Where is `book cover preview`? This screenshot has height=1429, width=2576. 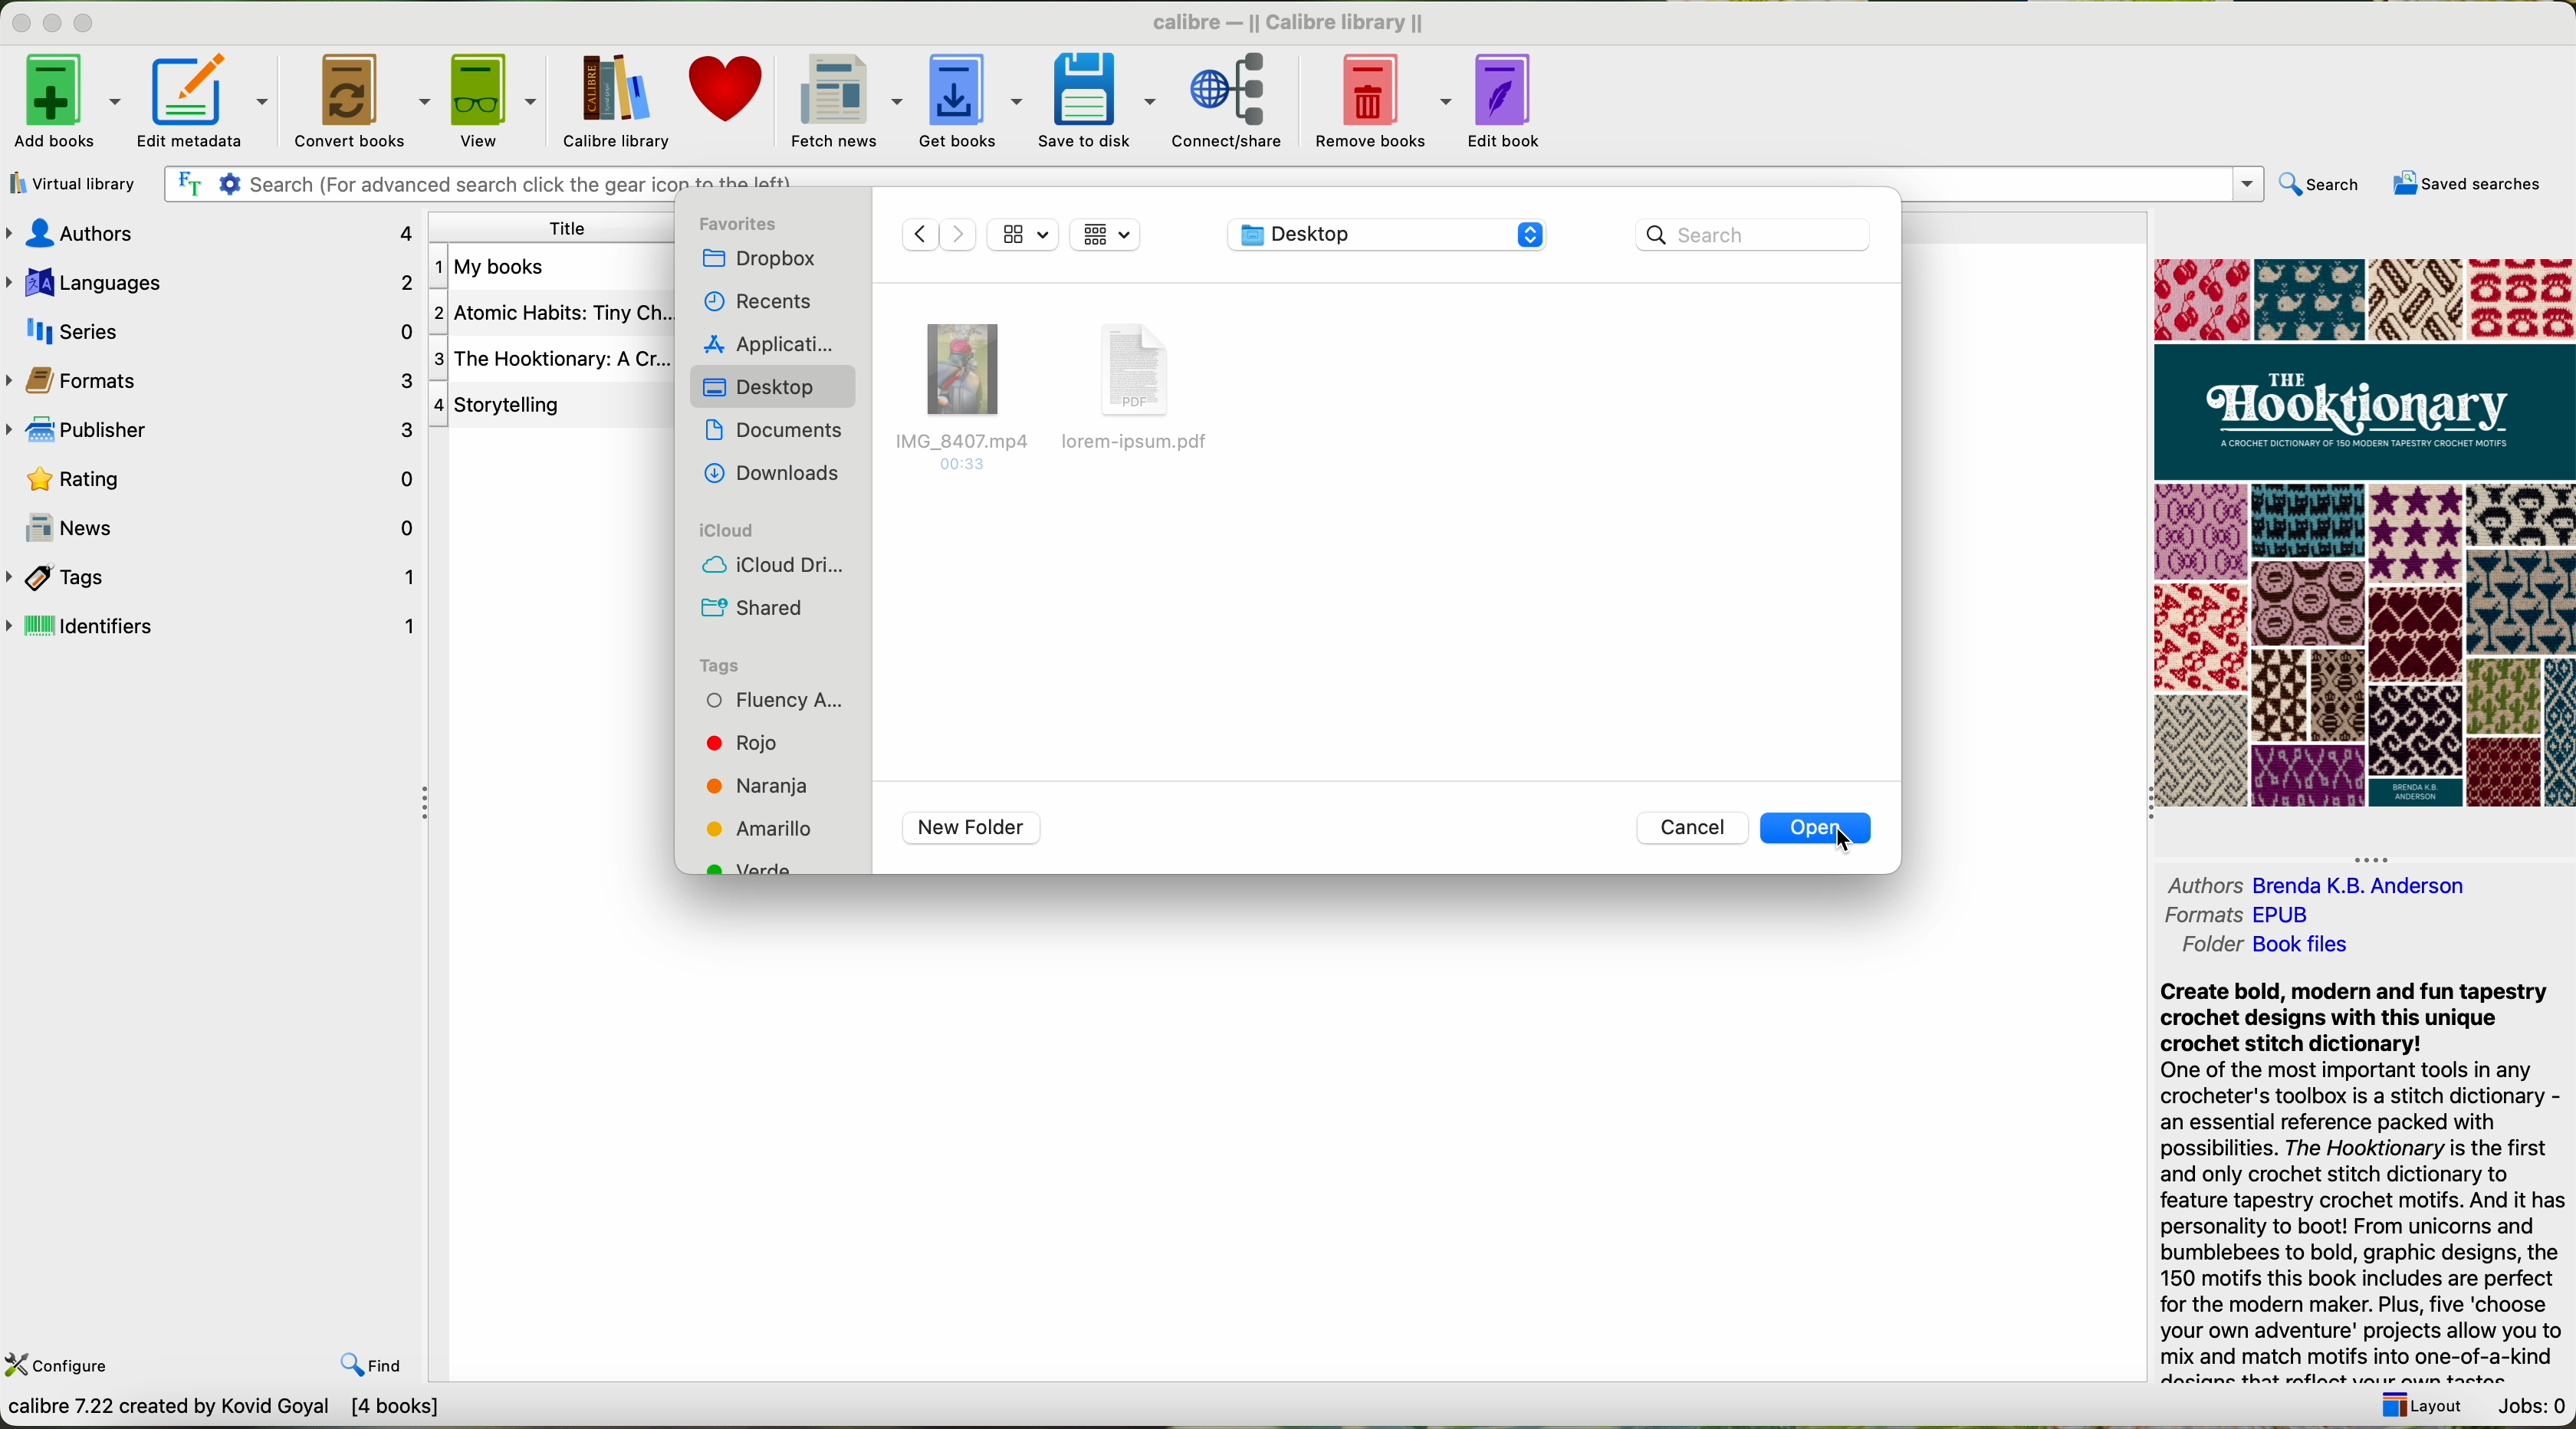
book cover preview is located at coordinates (2365, 533).